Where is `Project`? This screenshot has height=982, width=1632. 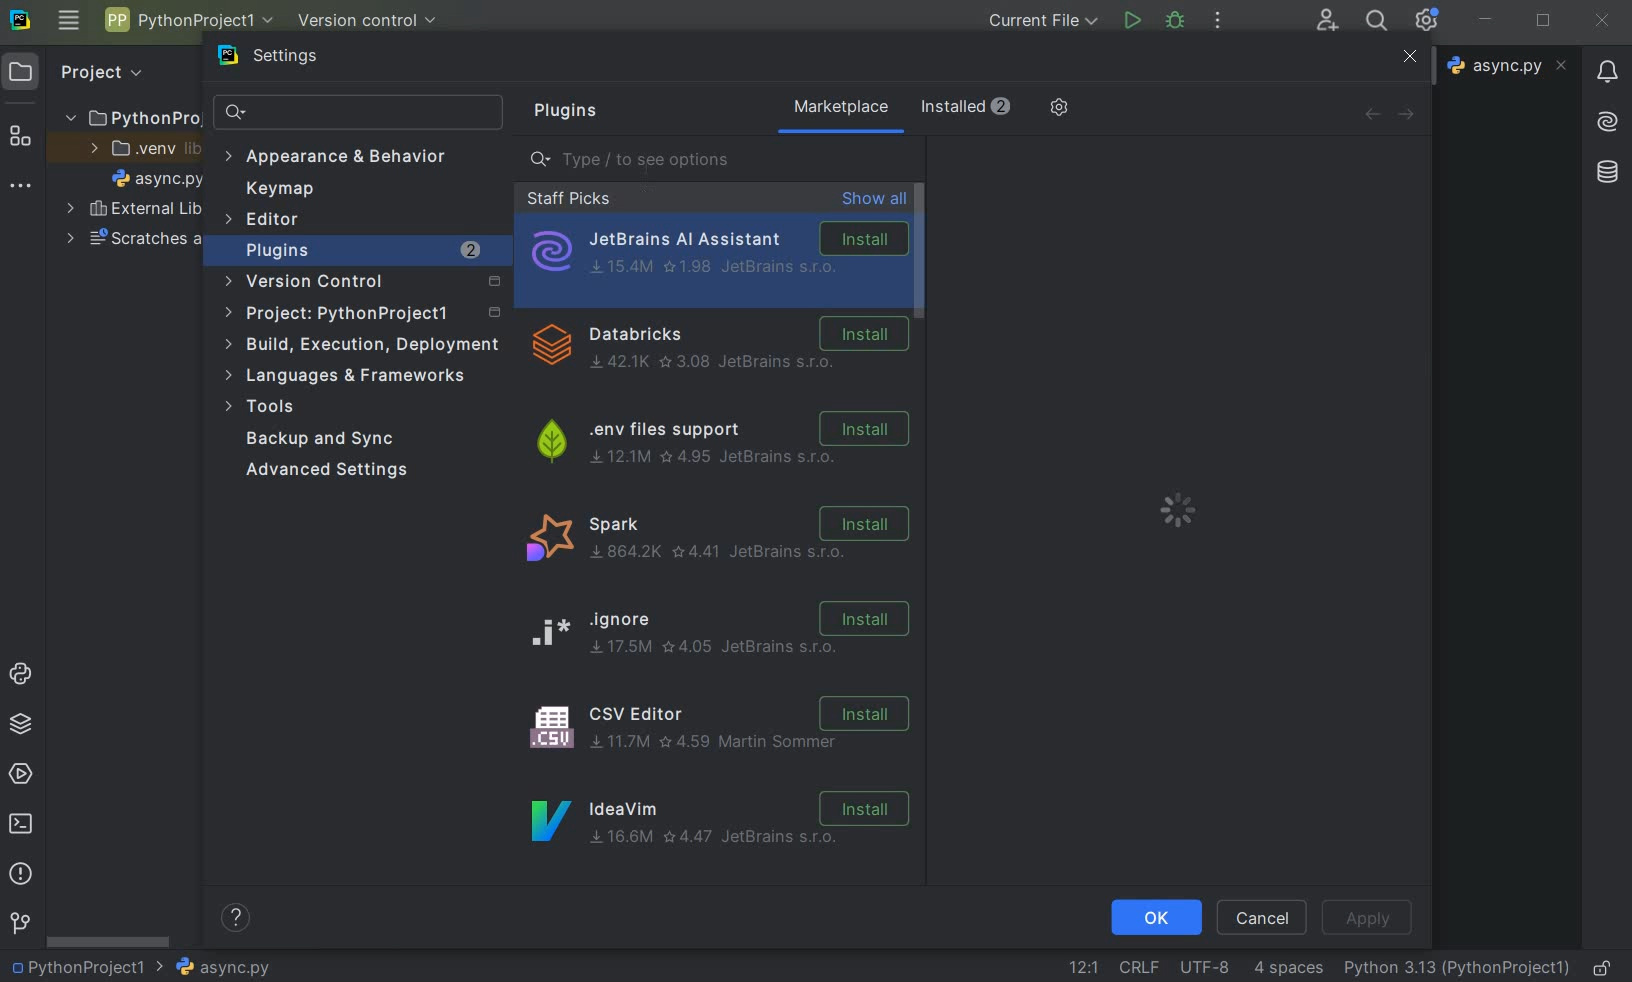 Project is located at coordinates (101, 73).